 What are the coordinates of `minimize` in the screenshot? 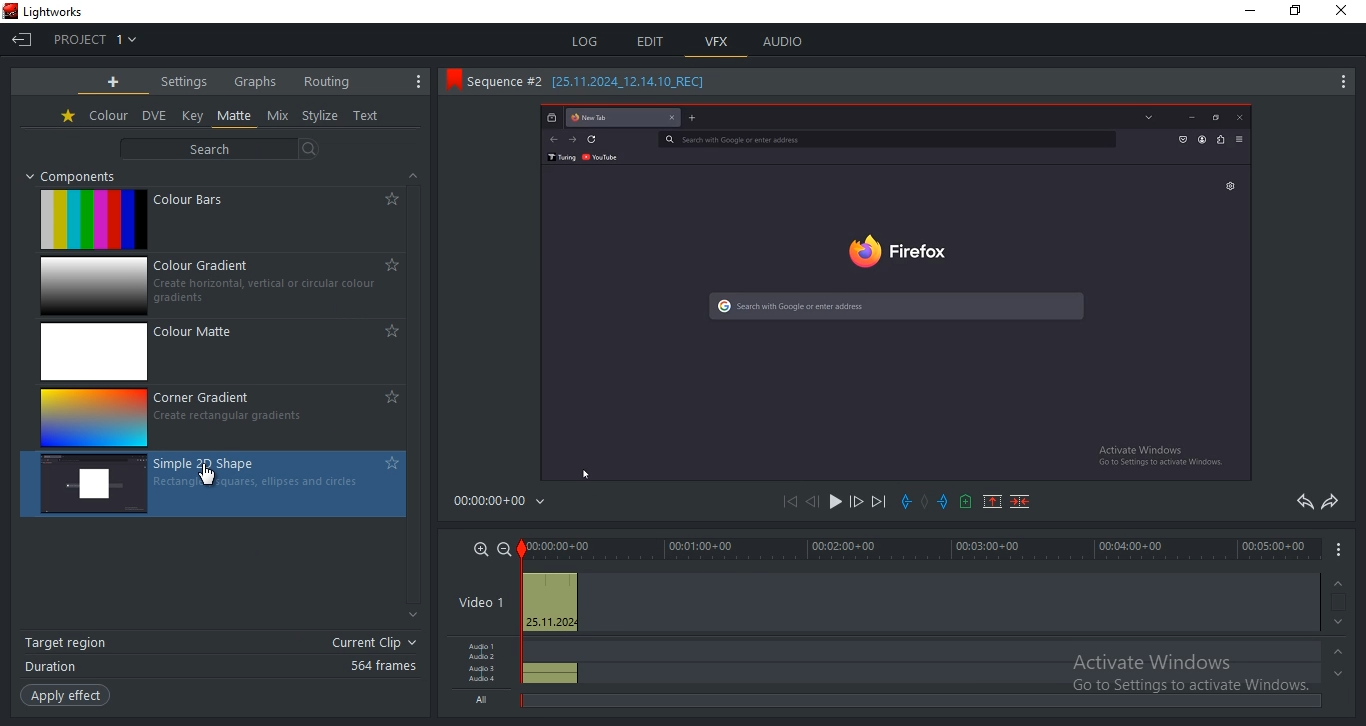 It's located at (1247, 10).